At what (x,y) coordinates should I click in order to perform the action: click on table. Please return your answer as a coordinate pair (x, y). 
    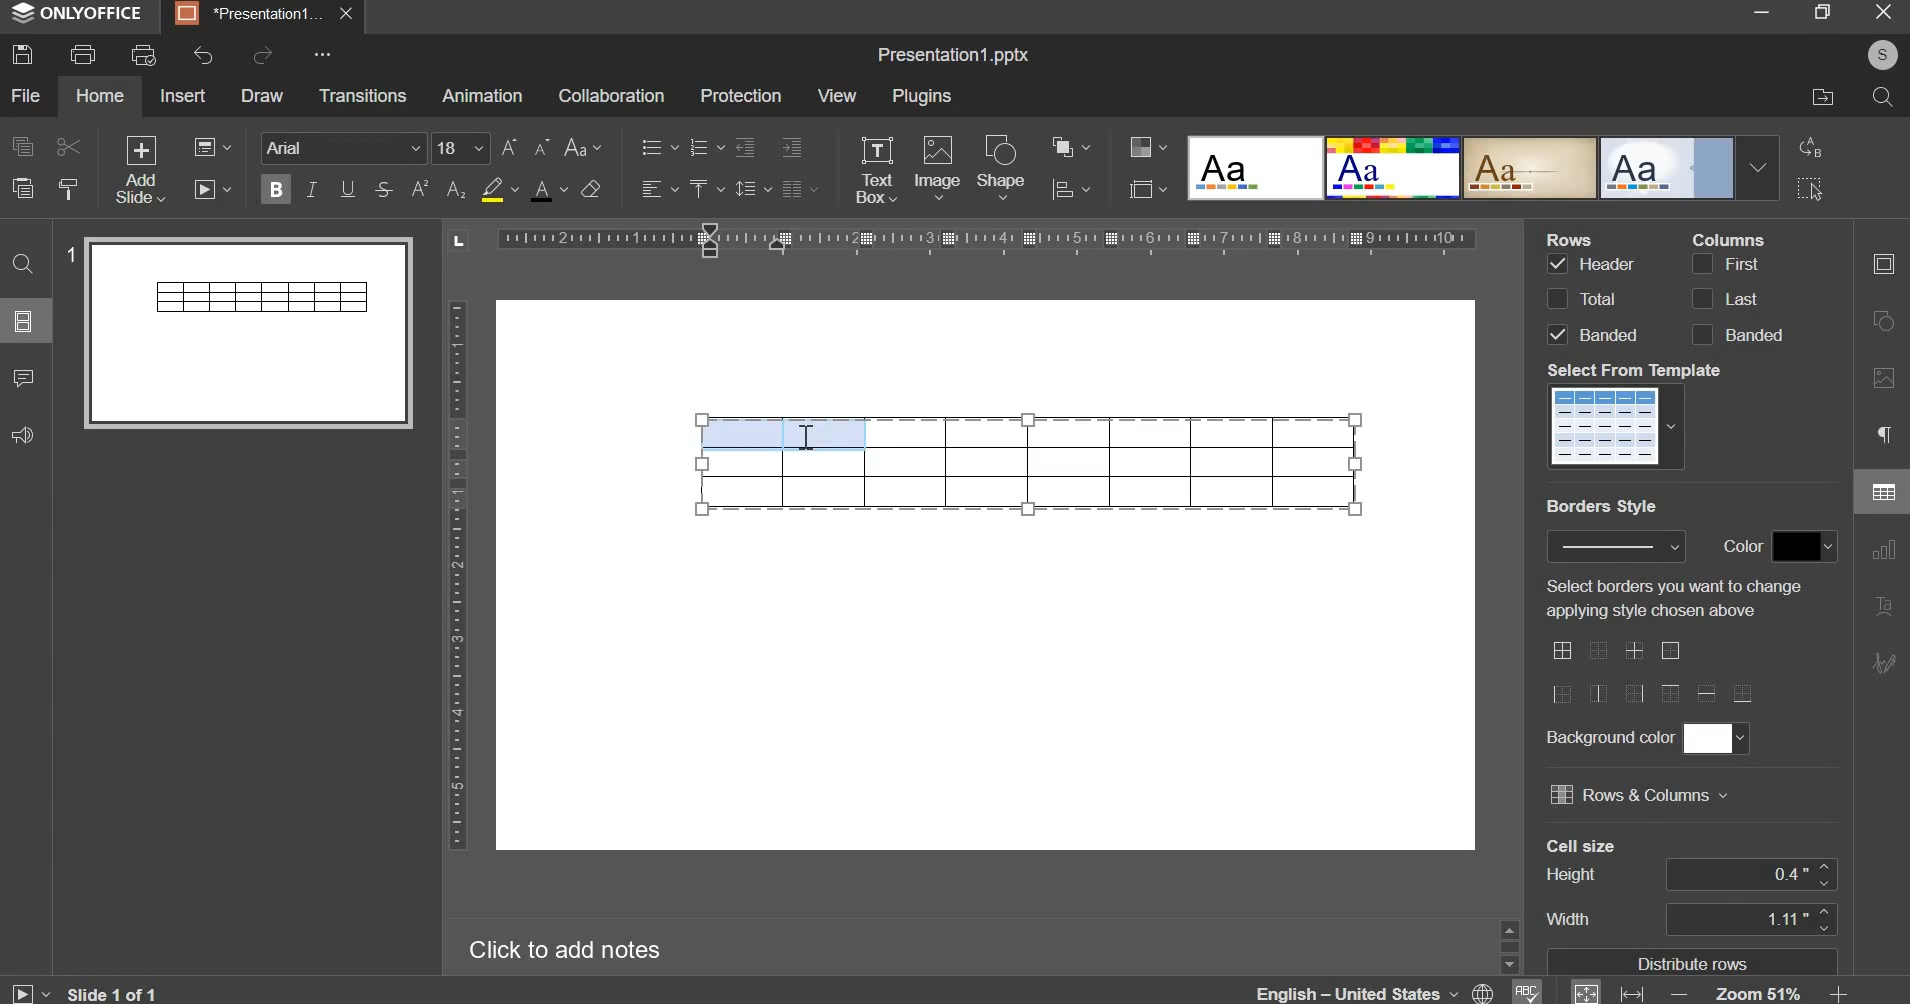
    Looking at the image, I should click on (1029, 463).